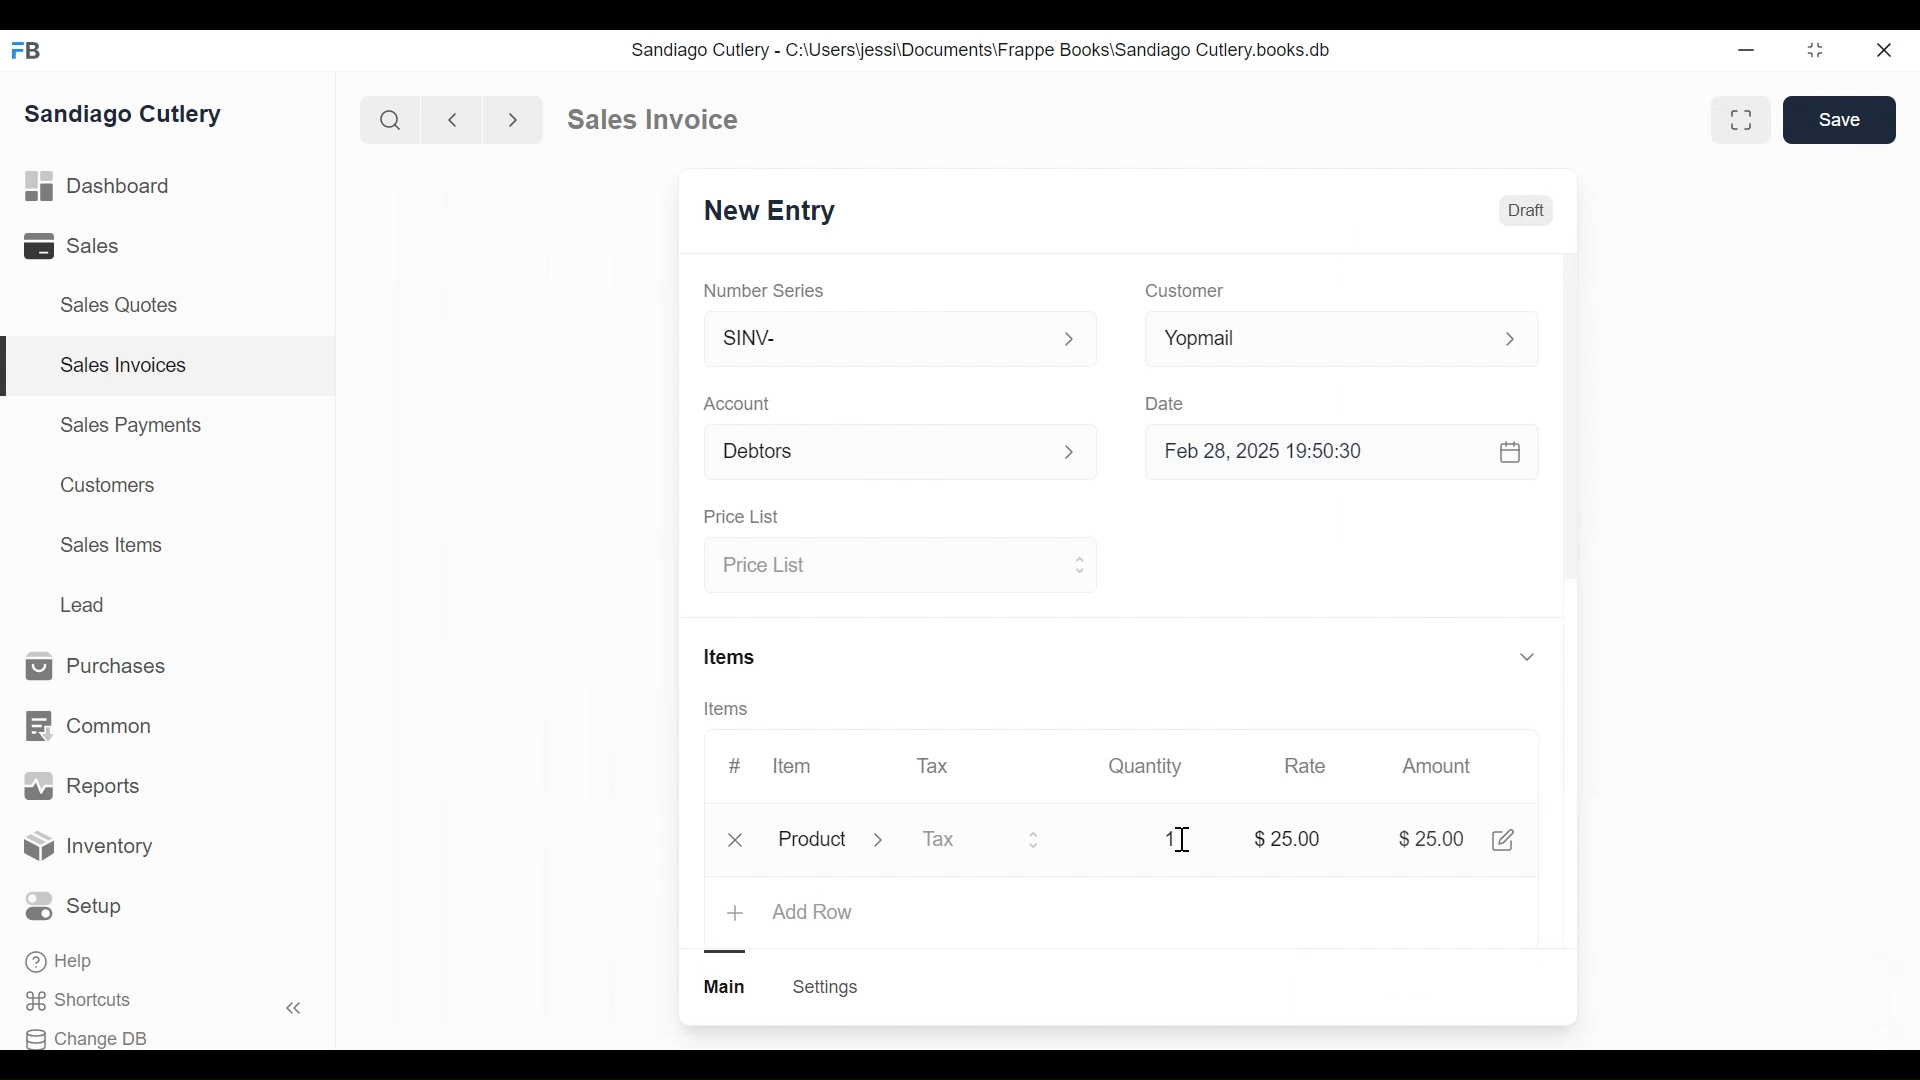 The height and width of the screenshot is (1080, 1920). What do you see at coordinates (652, 120) in the screenshot?
I see `Sales Invoice` at bounding box center [652, 120].